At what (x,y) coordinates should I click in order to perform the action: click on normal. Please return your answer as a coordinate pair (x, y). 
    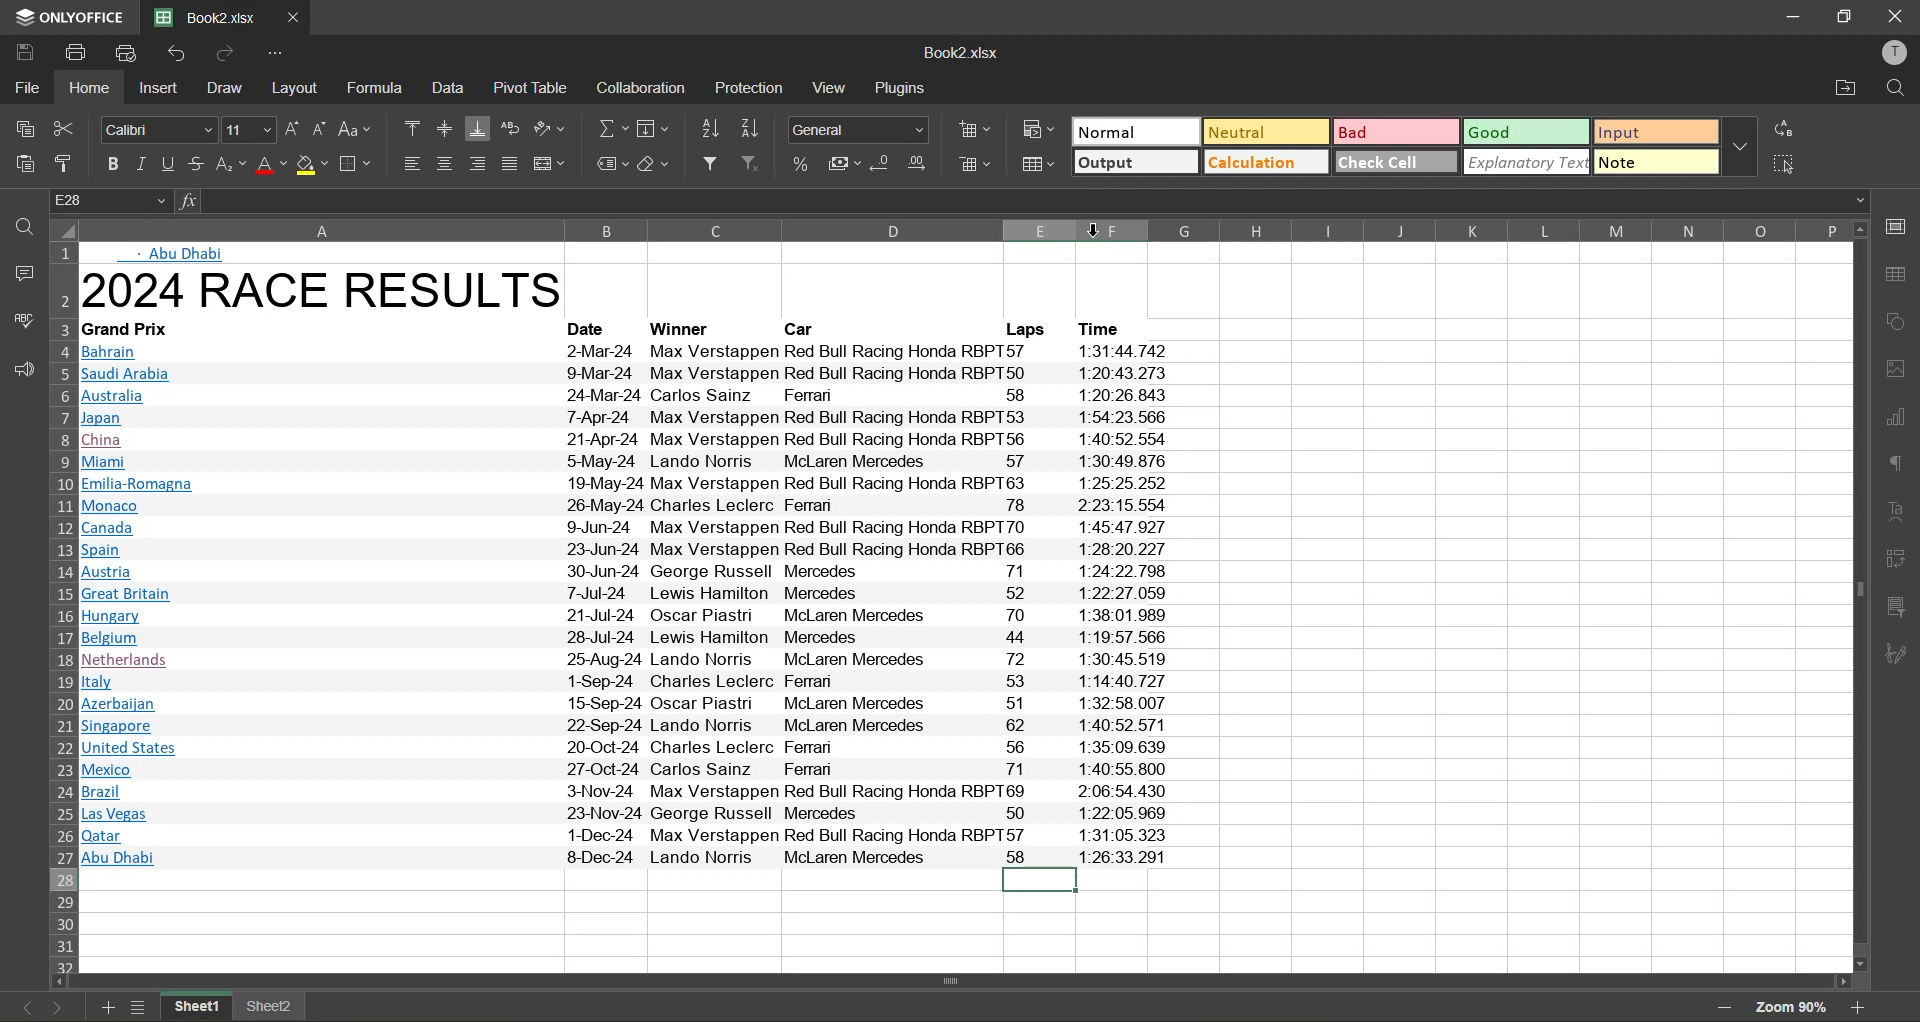
    Looking at the image, I should click on (1135, 130).